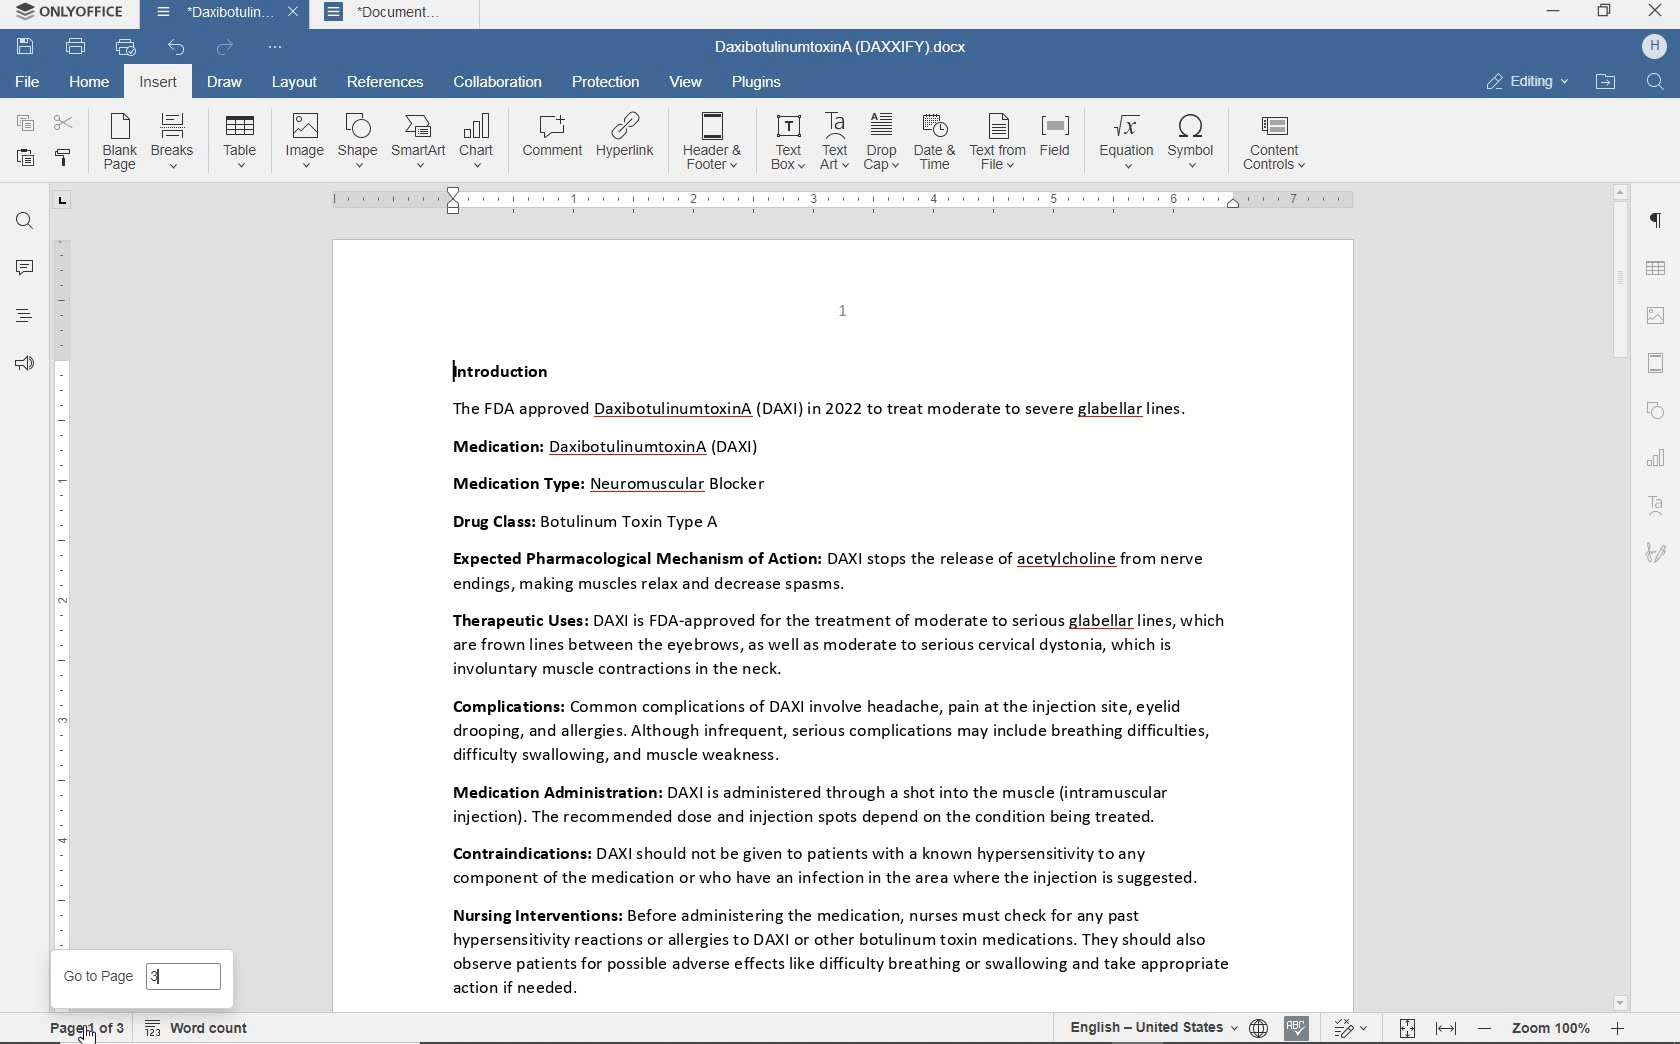 The height and width of the screenshot is (1044, 1680). What do you see at coordinates (1658, 315) in the screenshot?
I see `image` at bounding box center [1658, 315].